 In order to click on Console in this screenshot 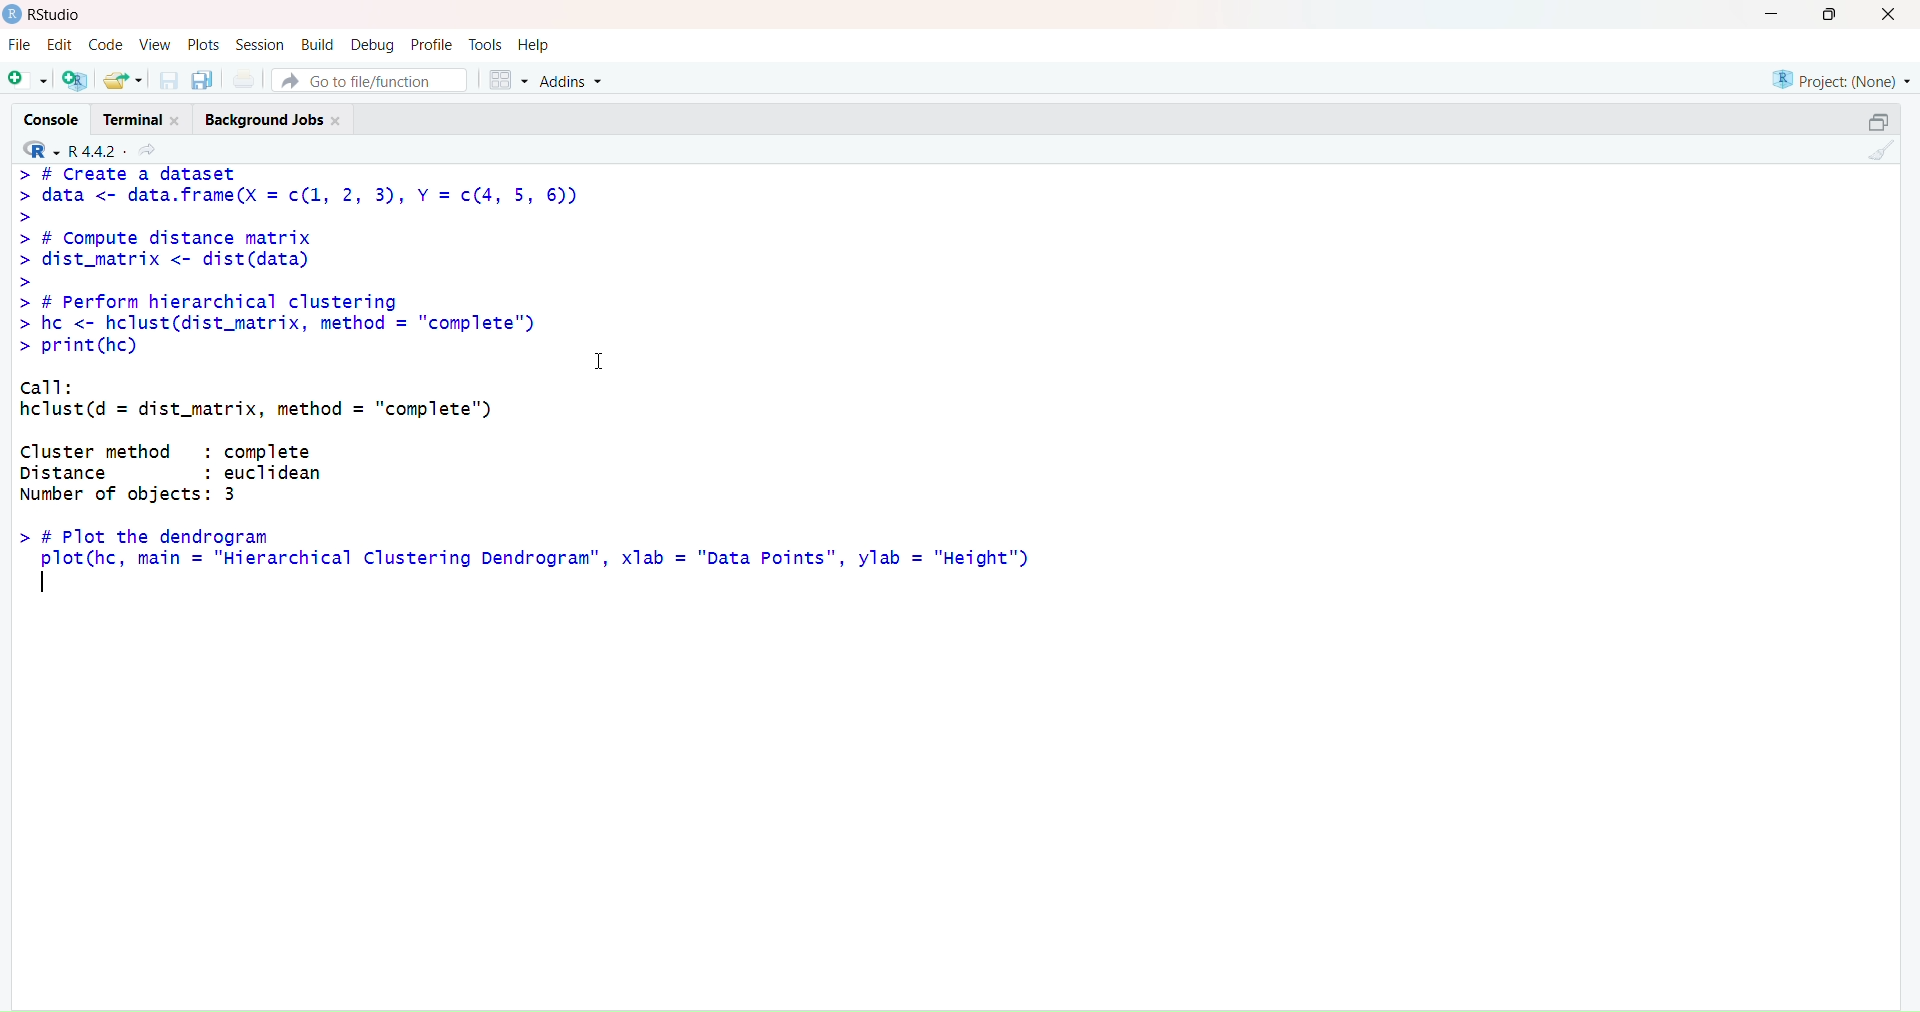, I will do `click(45, 120)`.